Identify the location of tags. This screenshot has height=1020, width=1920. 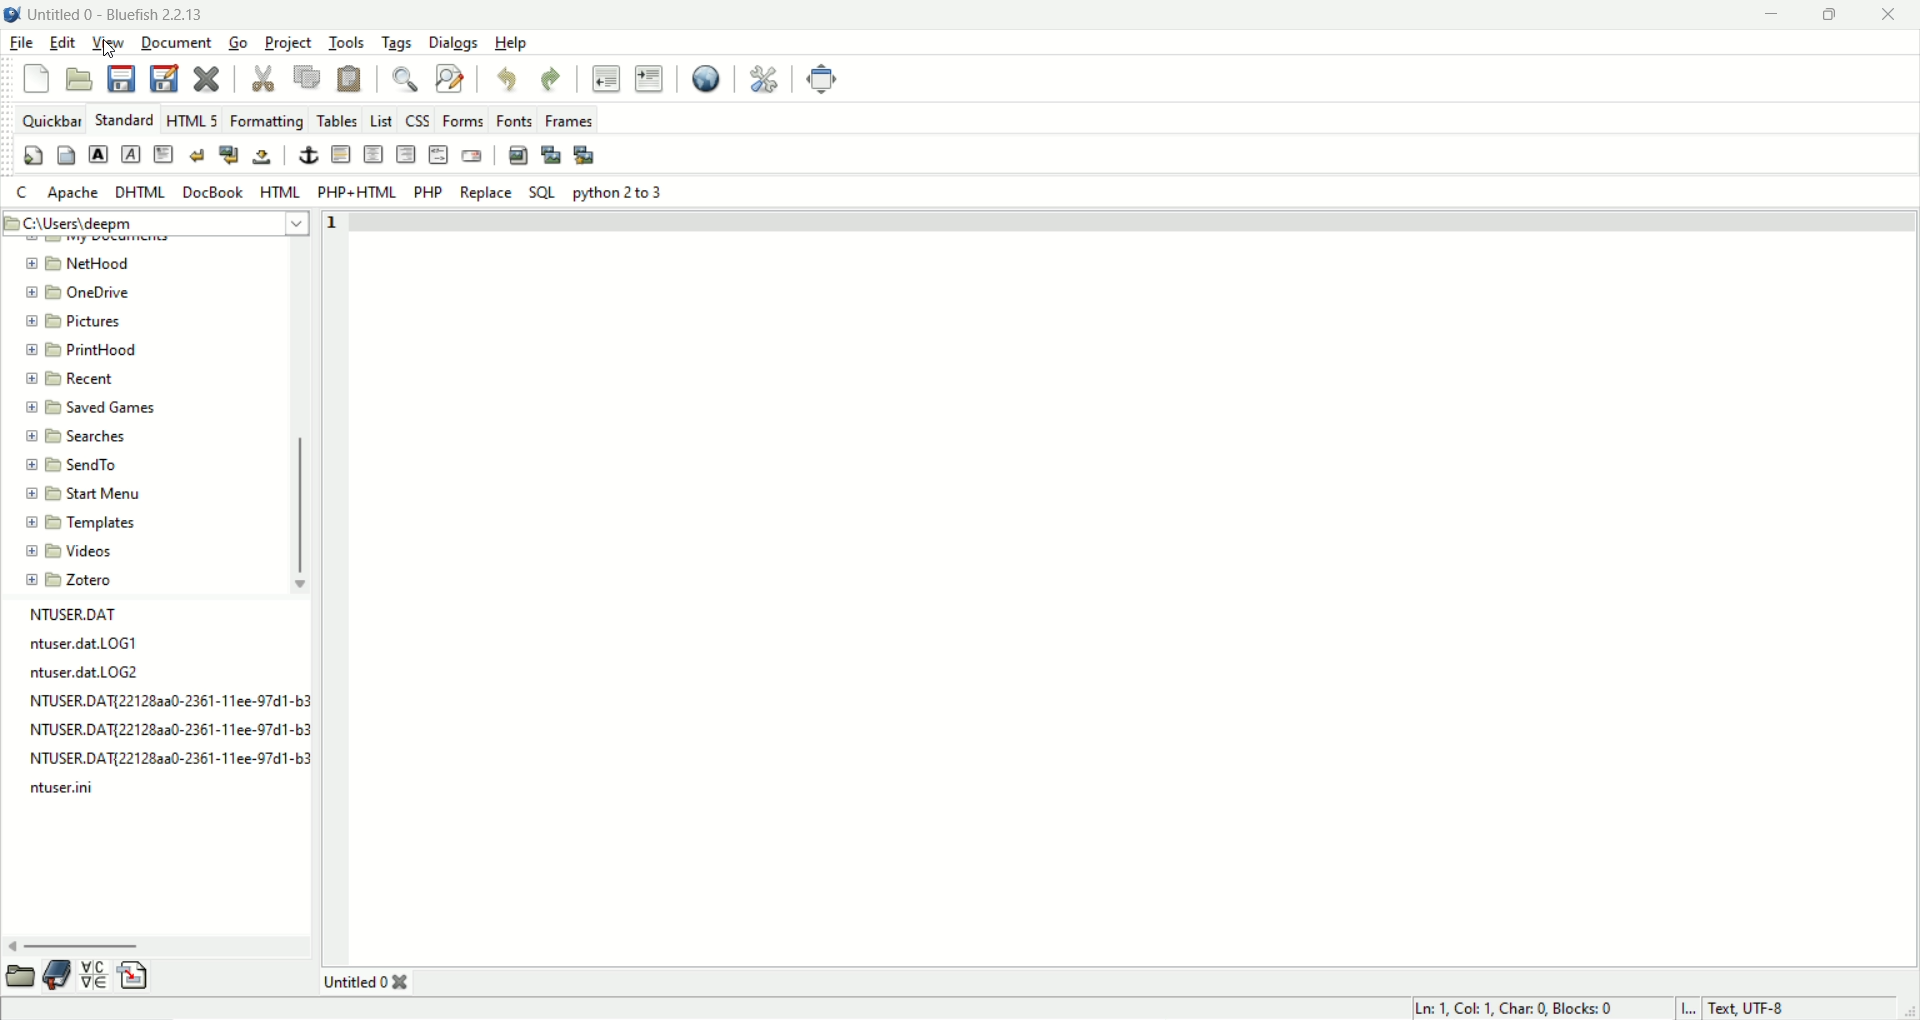
(399, 42).